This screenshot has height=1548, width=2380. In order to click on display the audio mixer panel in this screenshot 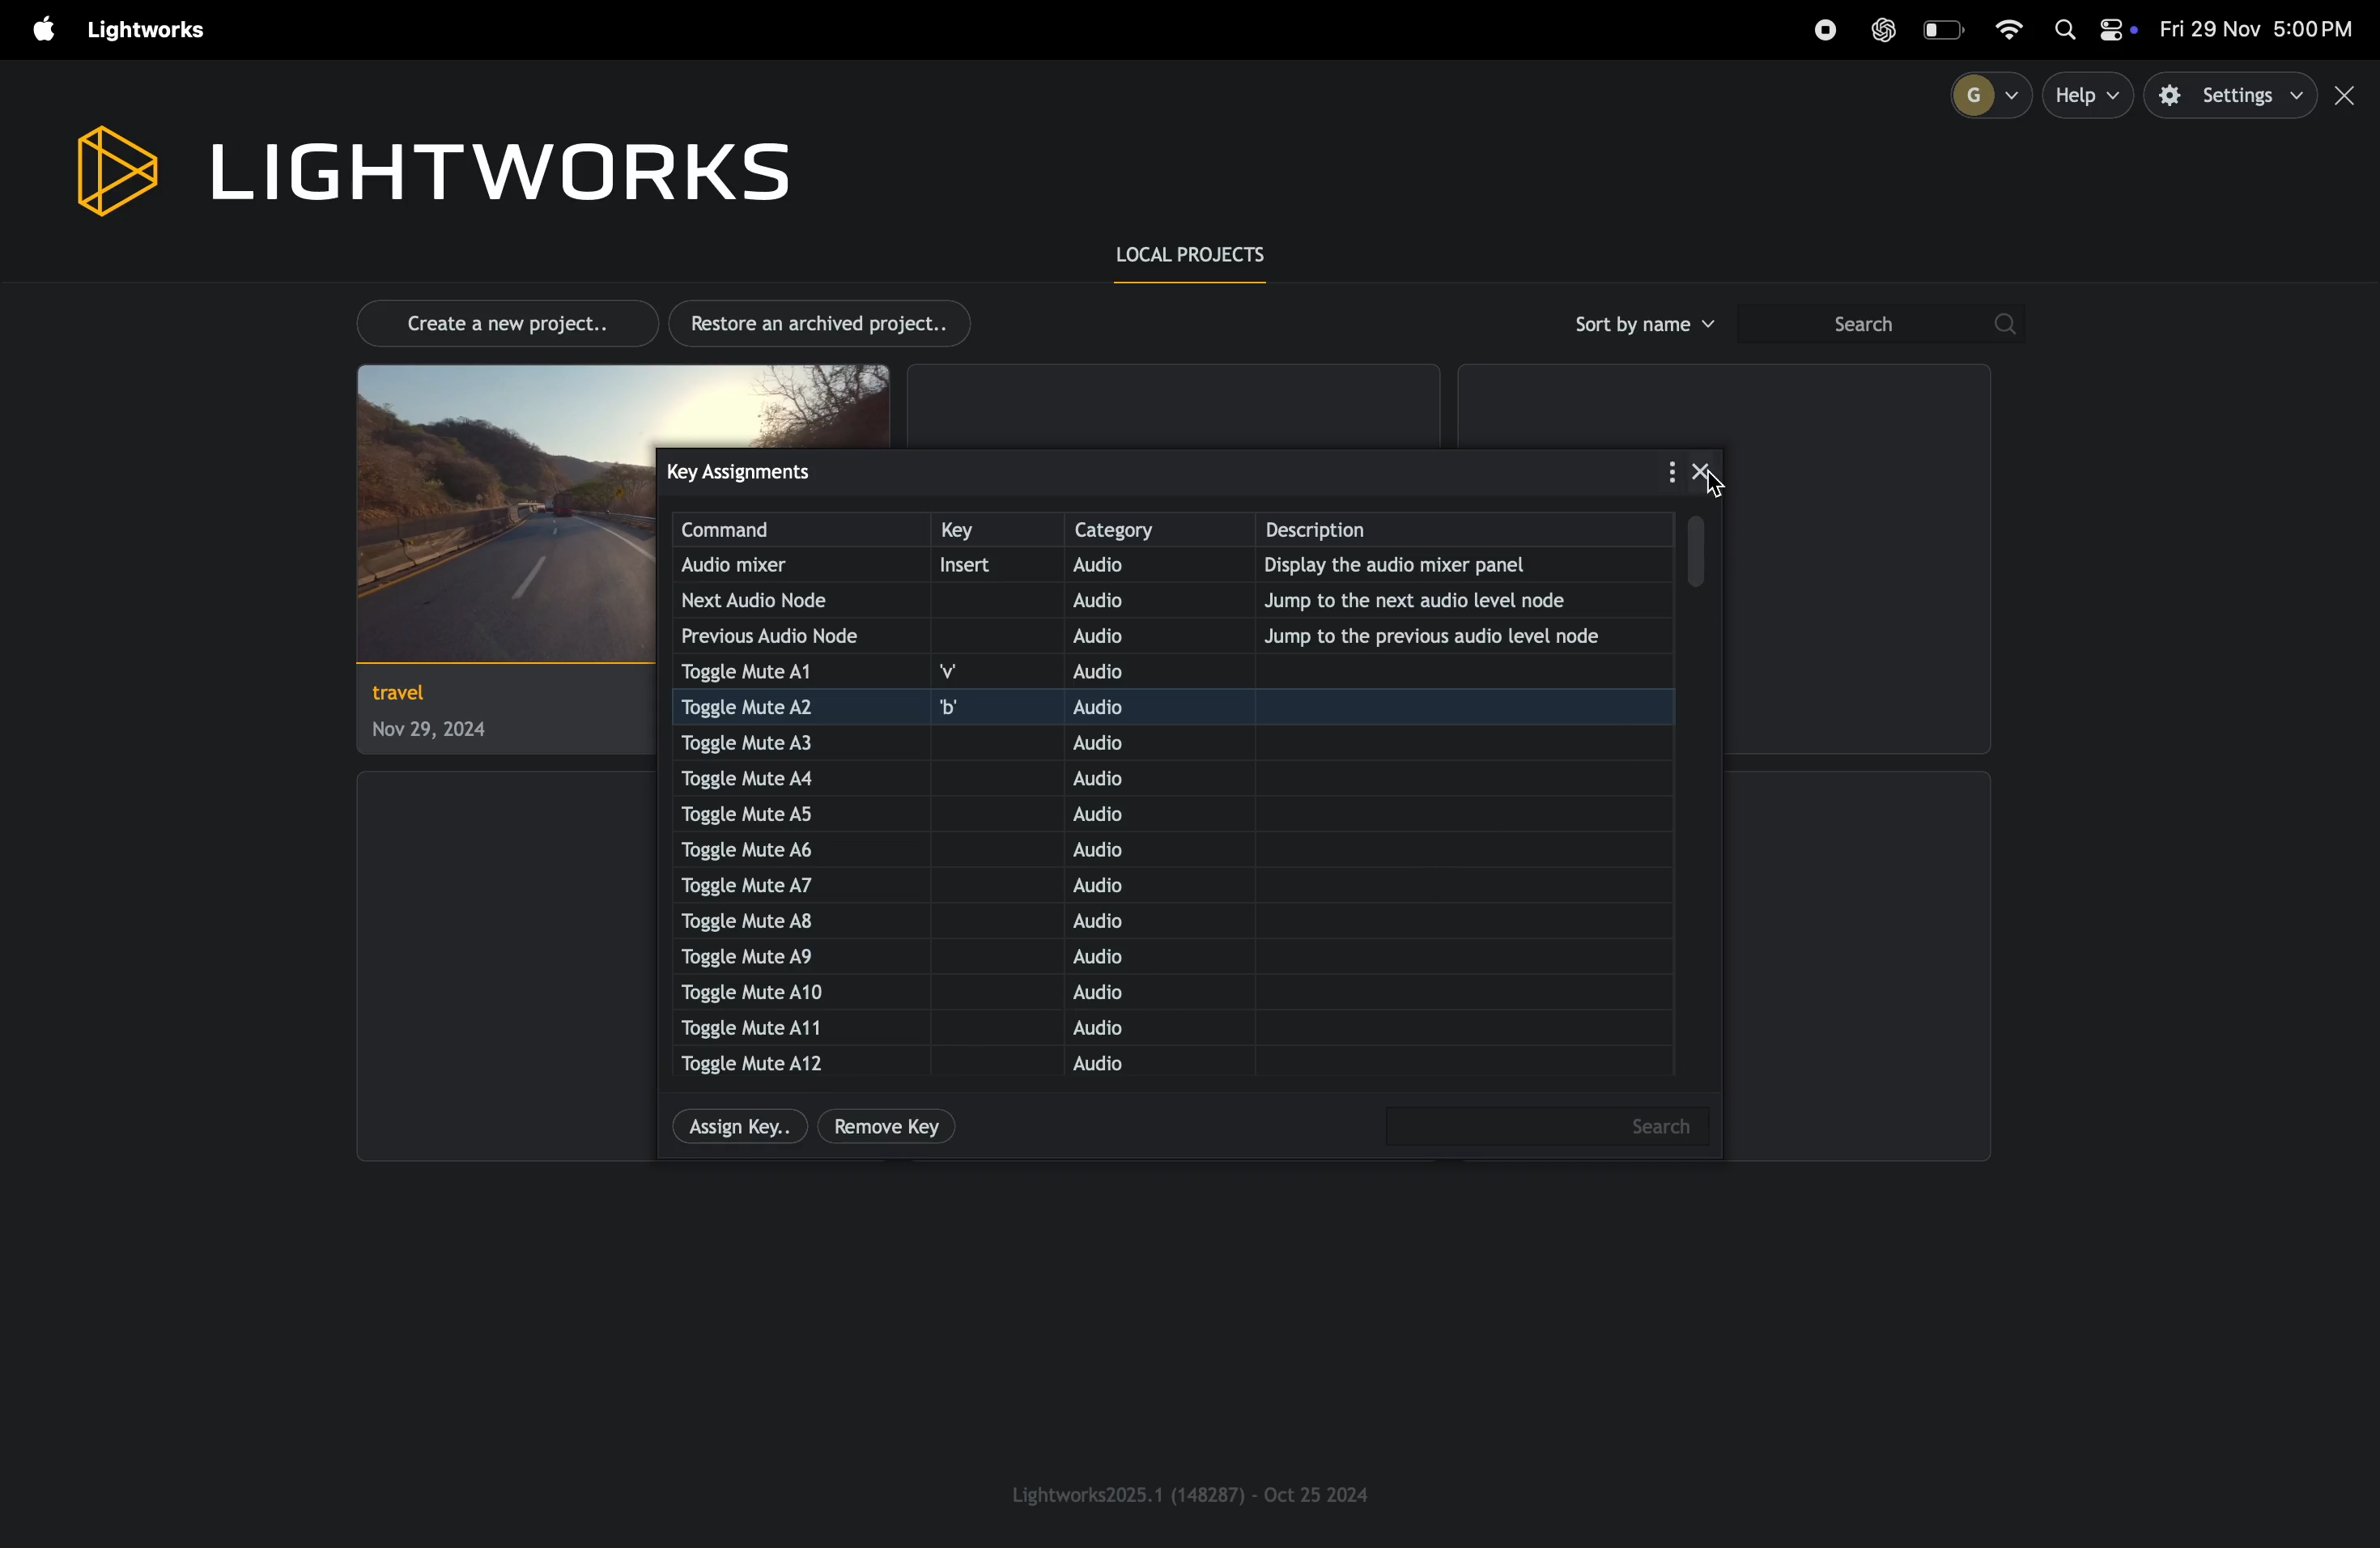, I will do `click(1451, 568)`.